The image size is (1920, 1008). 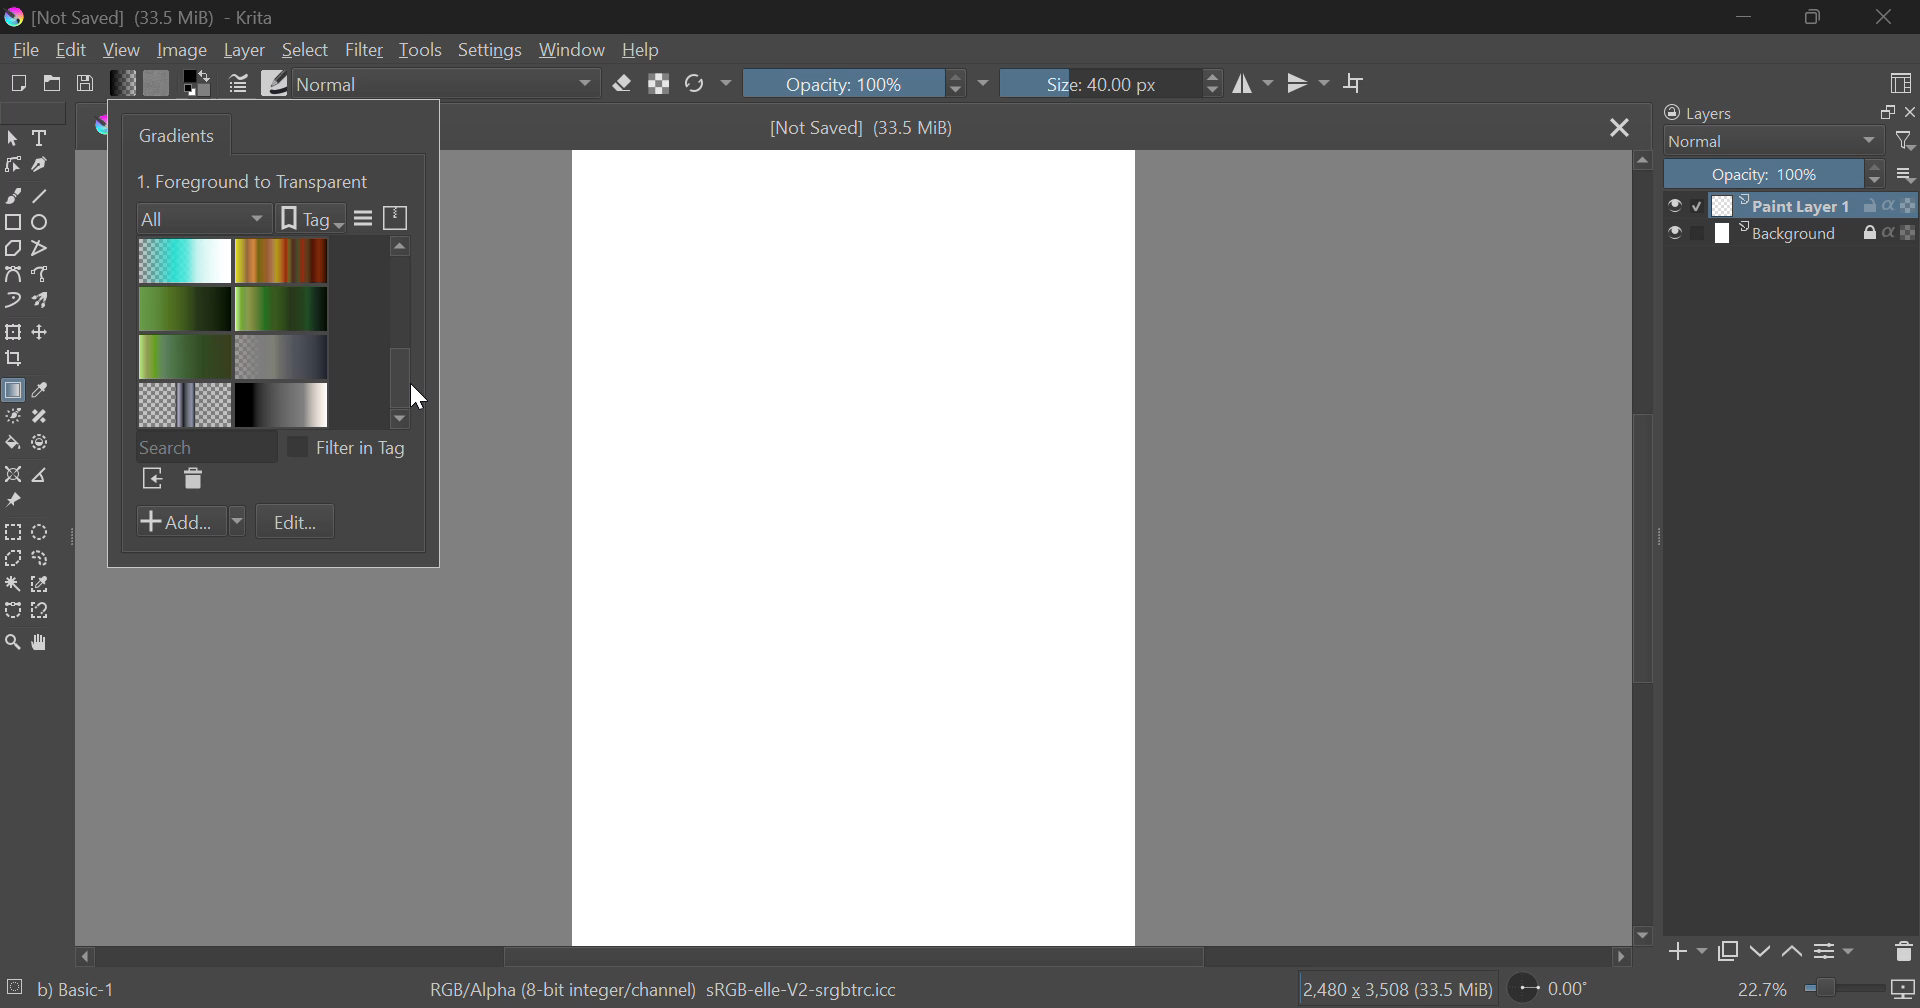 What do you see at coordinates (41, 194) in the screenshot?
I see `Line` at bounding box center [41, 194].